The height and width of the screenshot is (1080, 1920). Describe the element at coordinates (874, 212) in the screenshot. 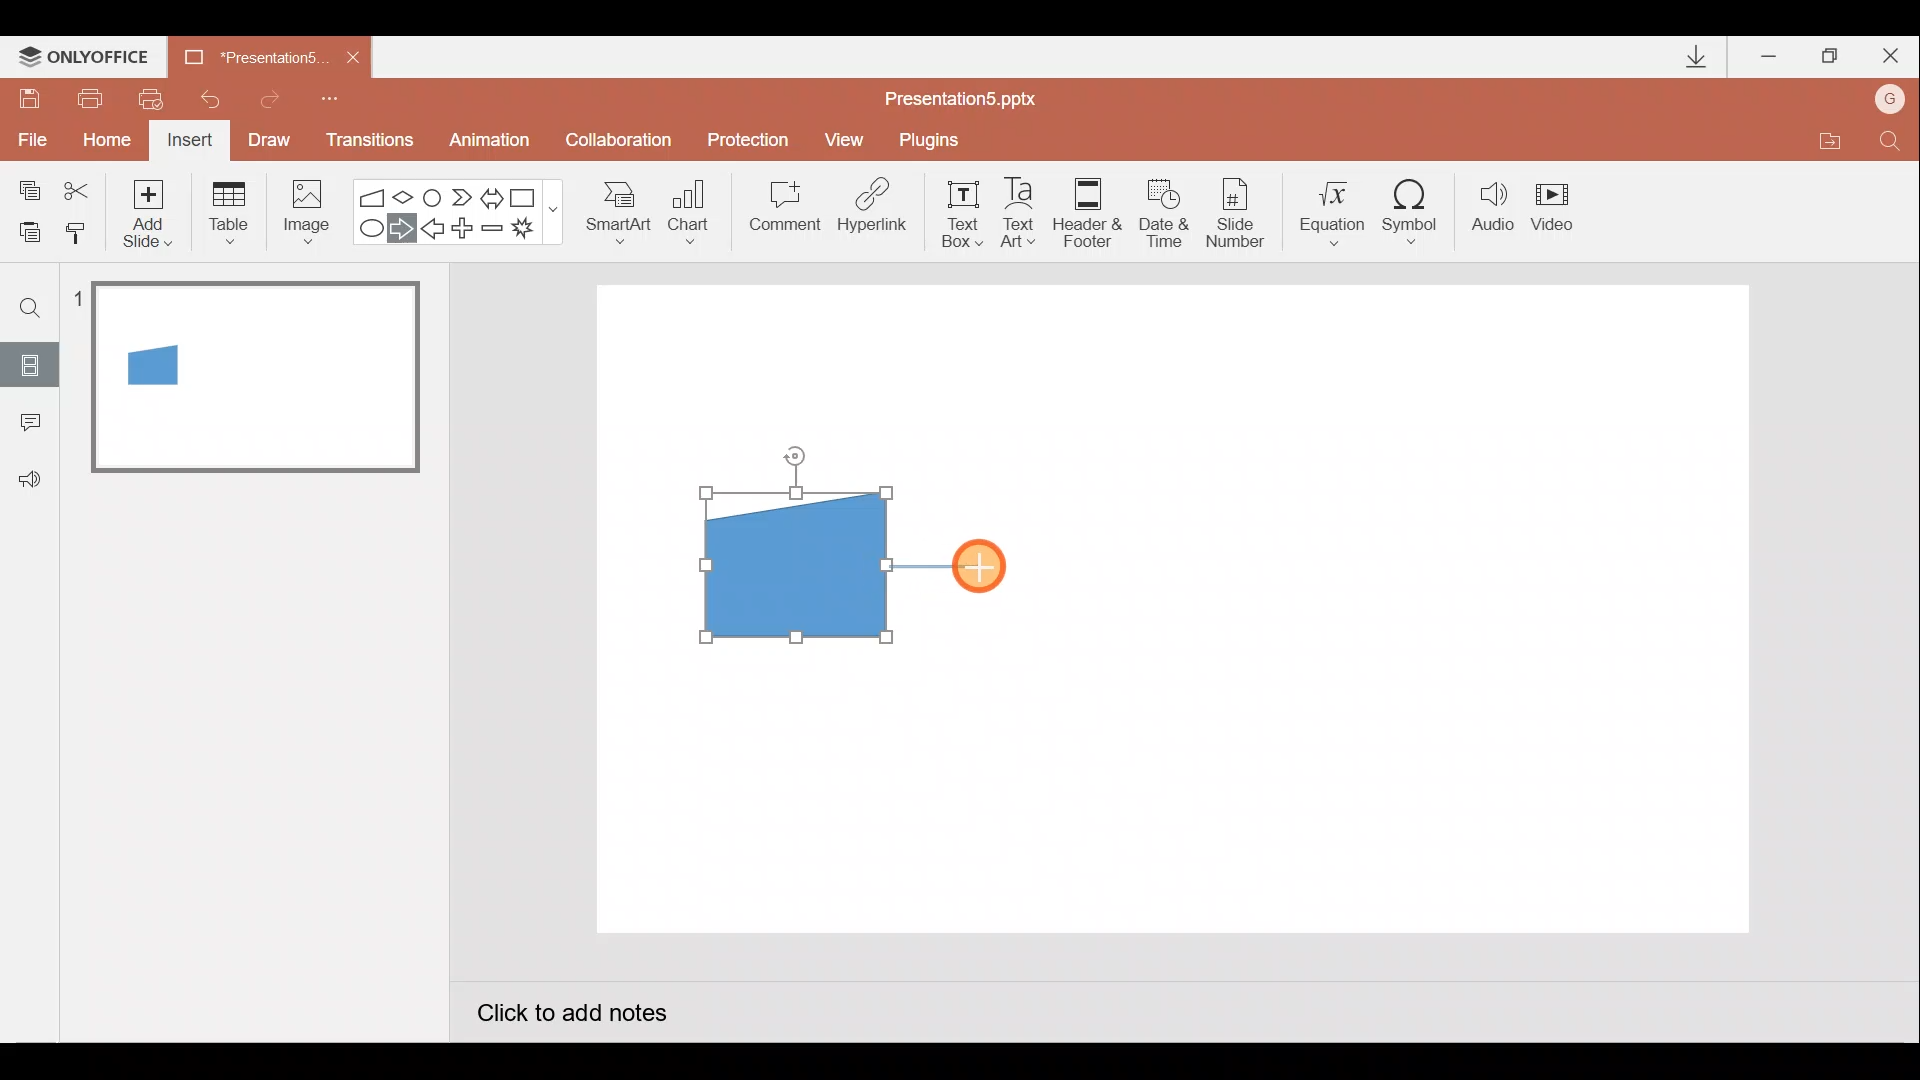

I see `Hyperlink` at that location.